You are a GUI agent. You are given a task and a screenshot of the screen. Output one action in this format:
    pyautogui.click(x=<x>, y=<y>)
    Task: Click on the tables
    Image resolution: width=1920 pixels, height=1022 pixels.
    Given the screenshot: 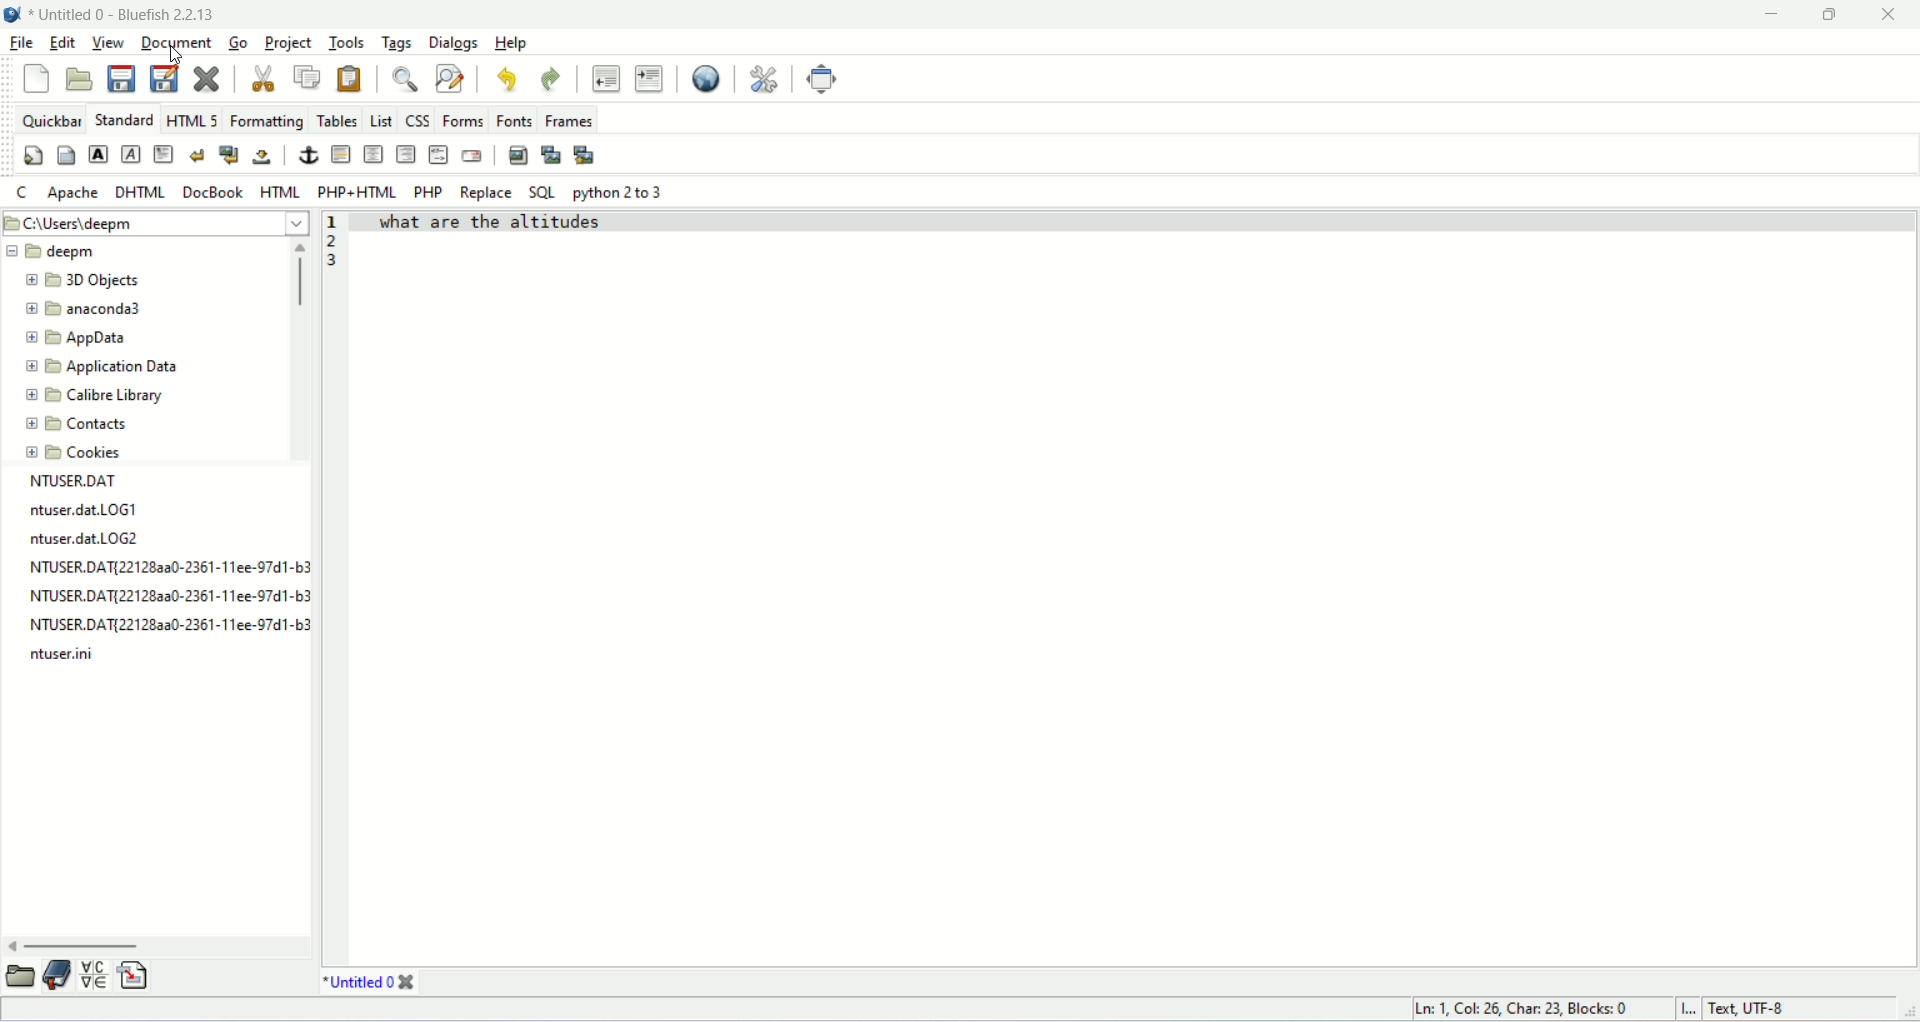 What is the action you would take?
    pyautogui.click(x=335, y=120)
    